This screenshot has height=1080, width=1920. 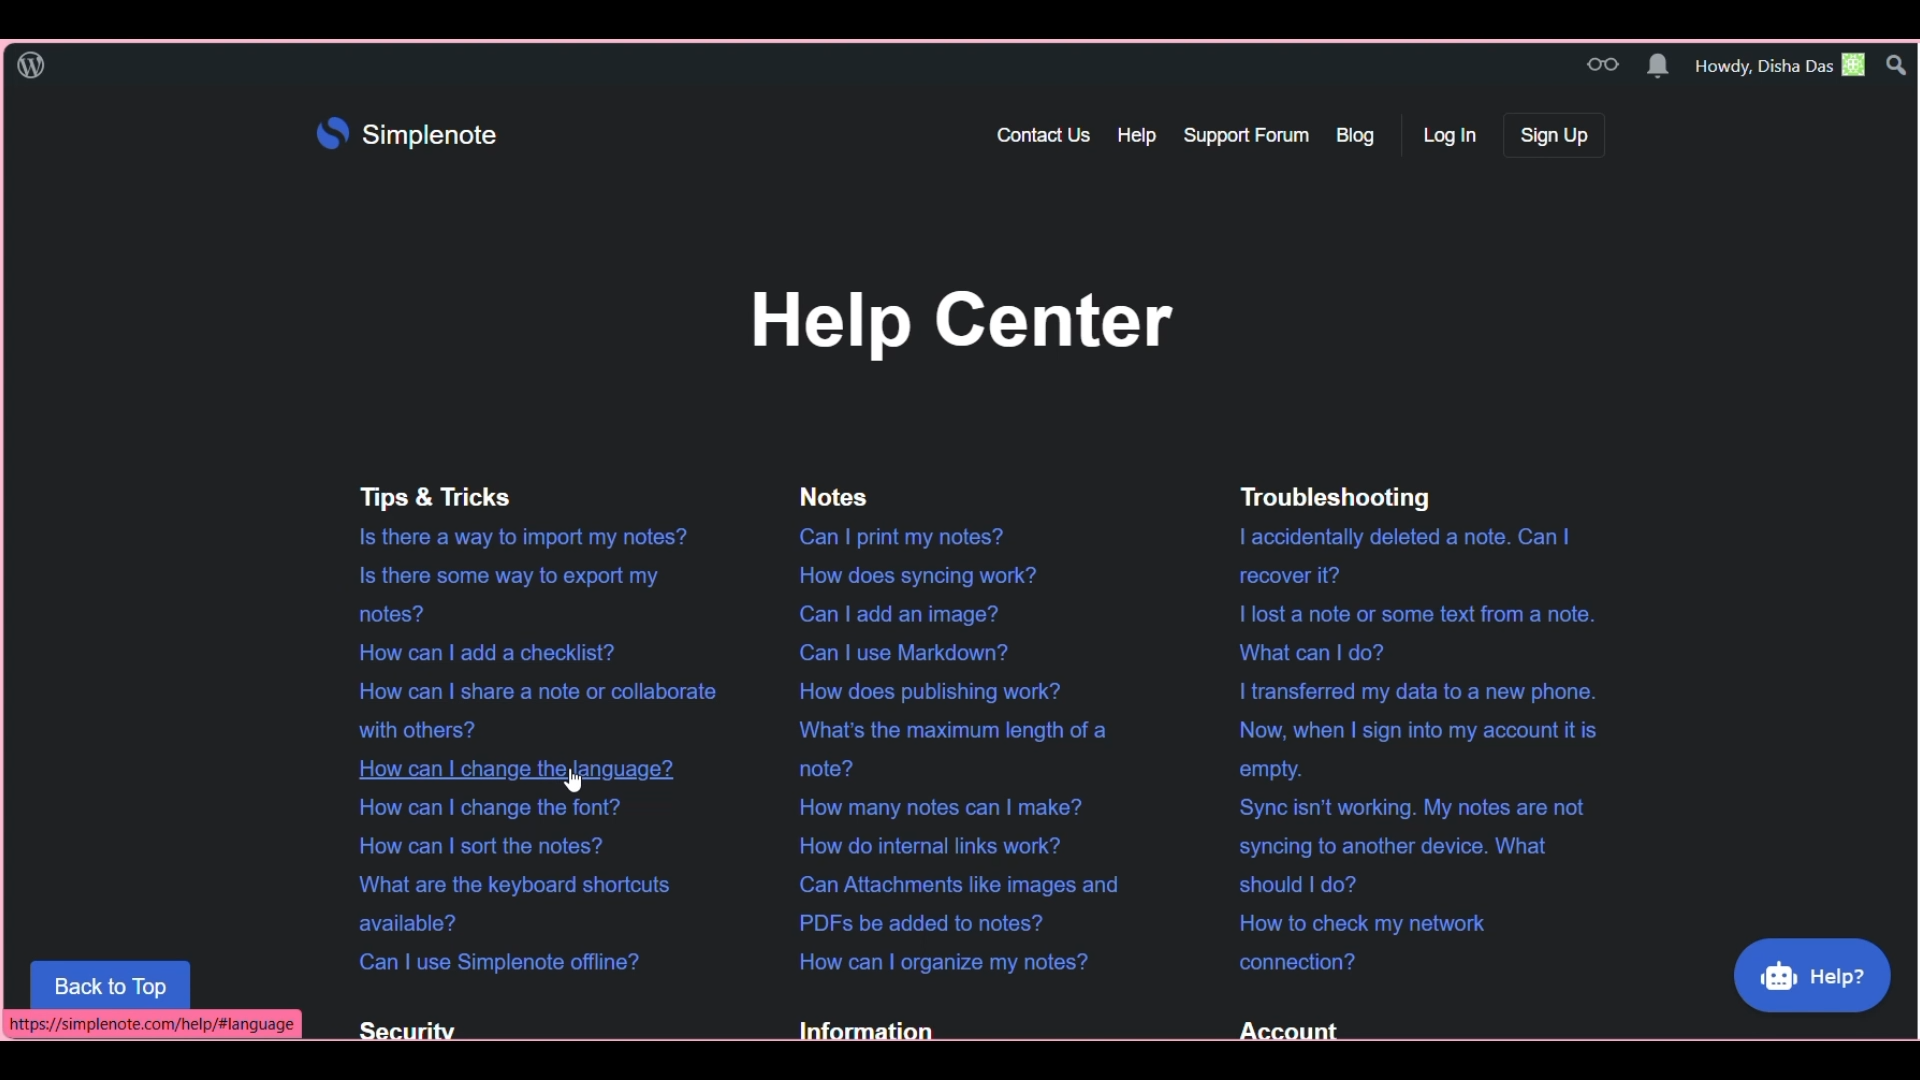 I want to click on Click to go to WordPress dashboard, so click(x=30, y=65).